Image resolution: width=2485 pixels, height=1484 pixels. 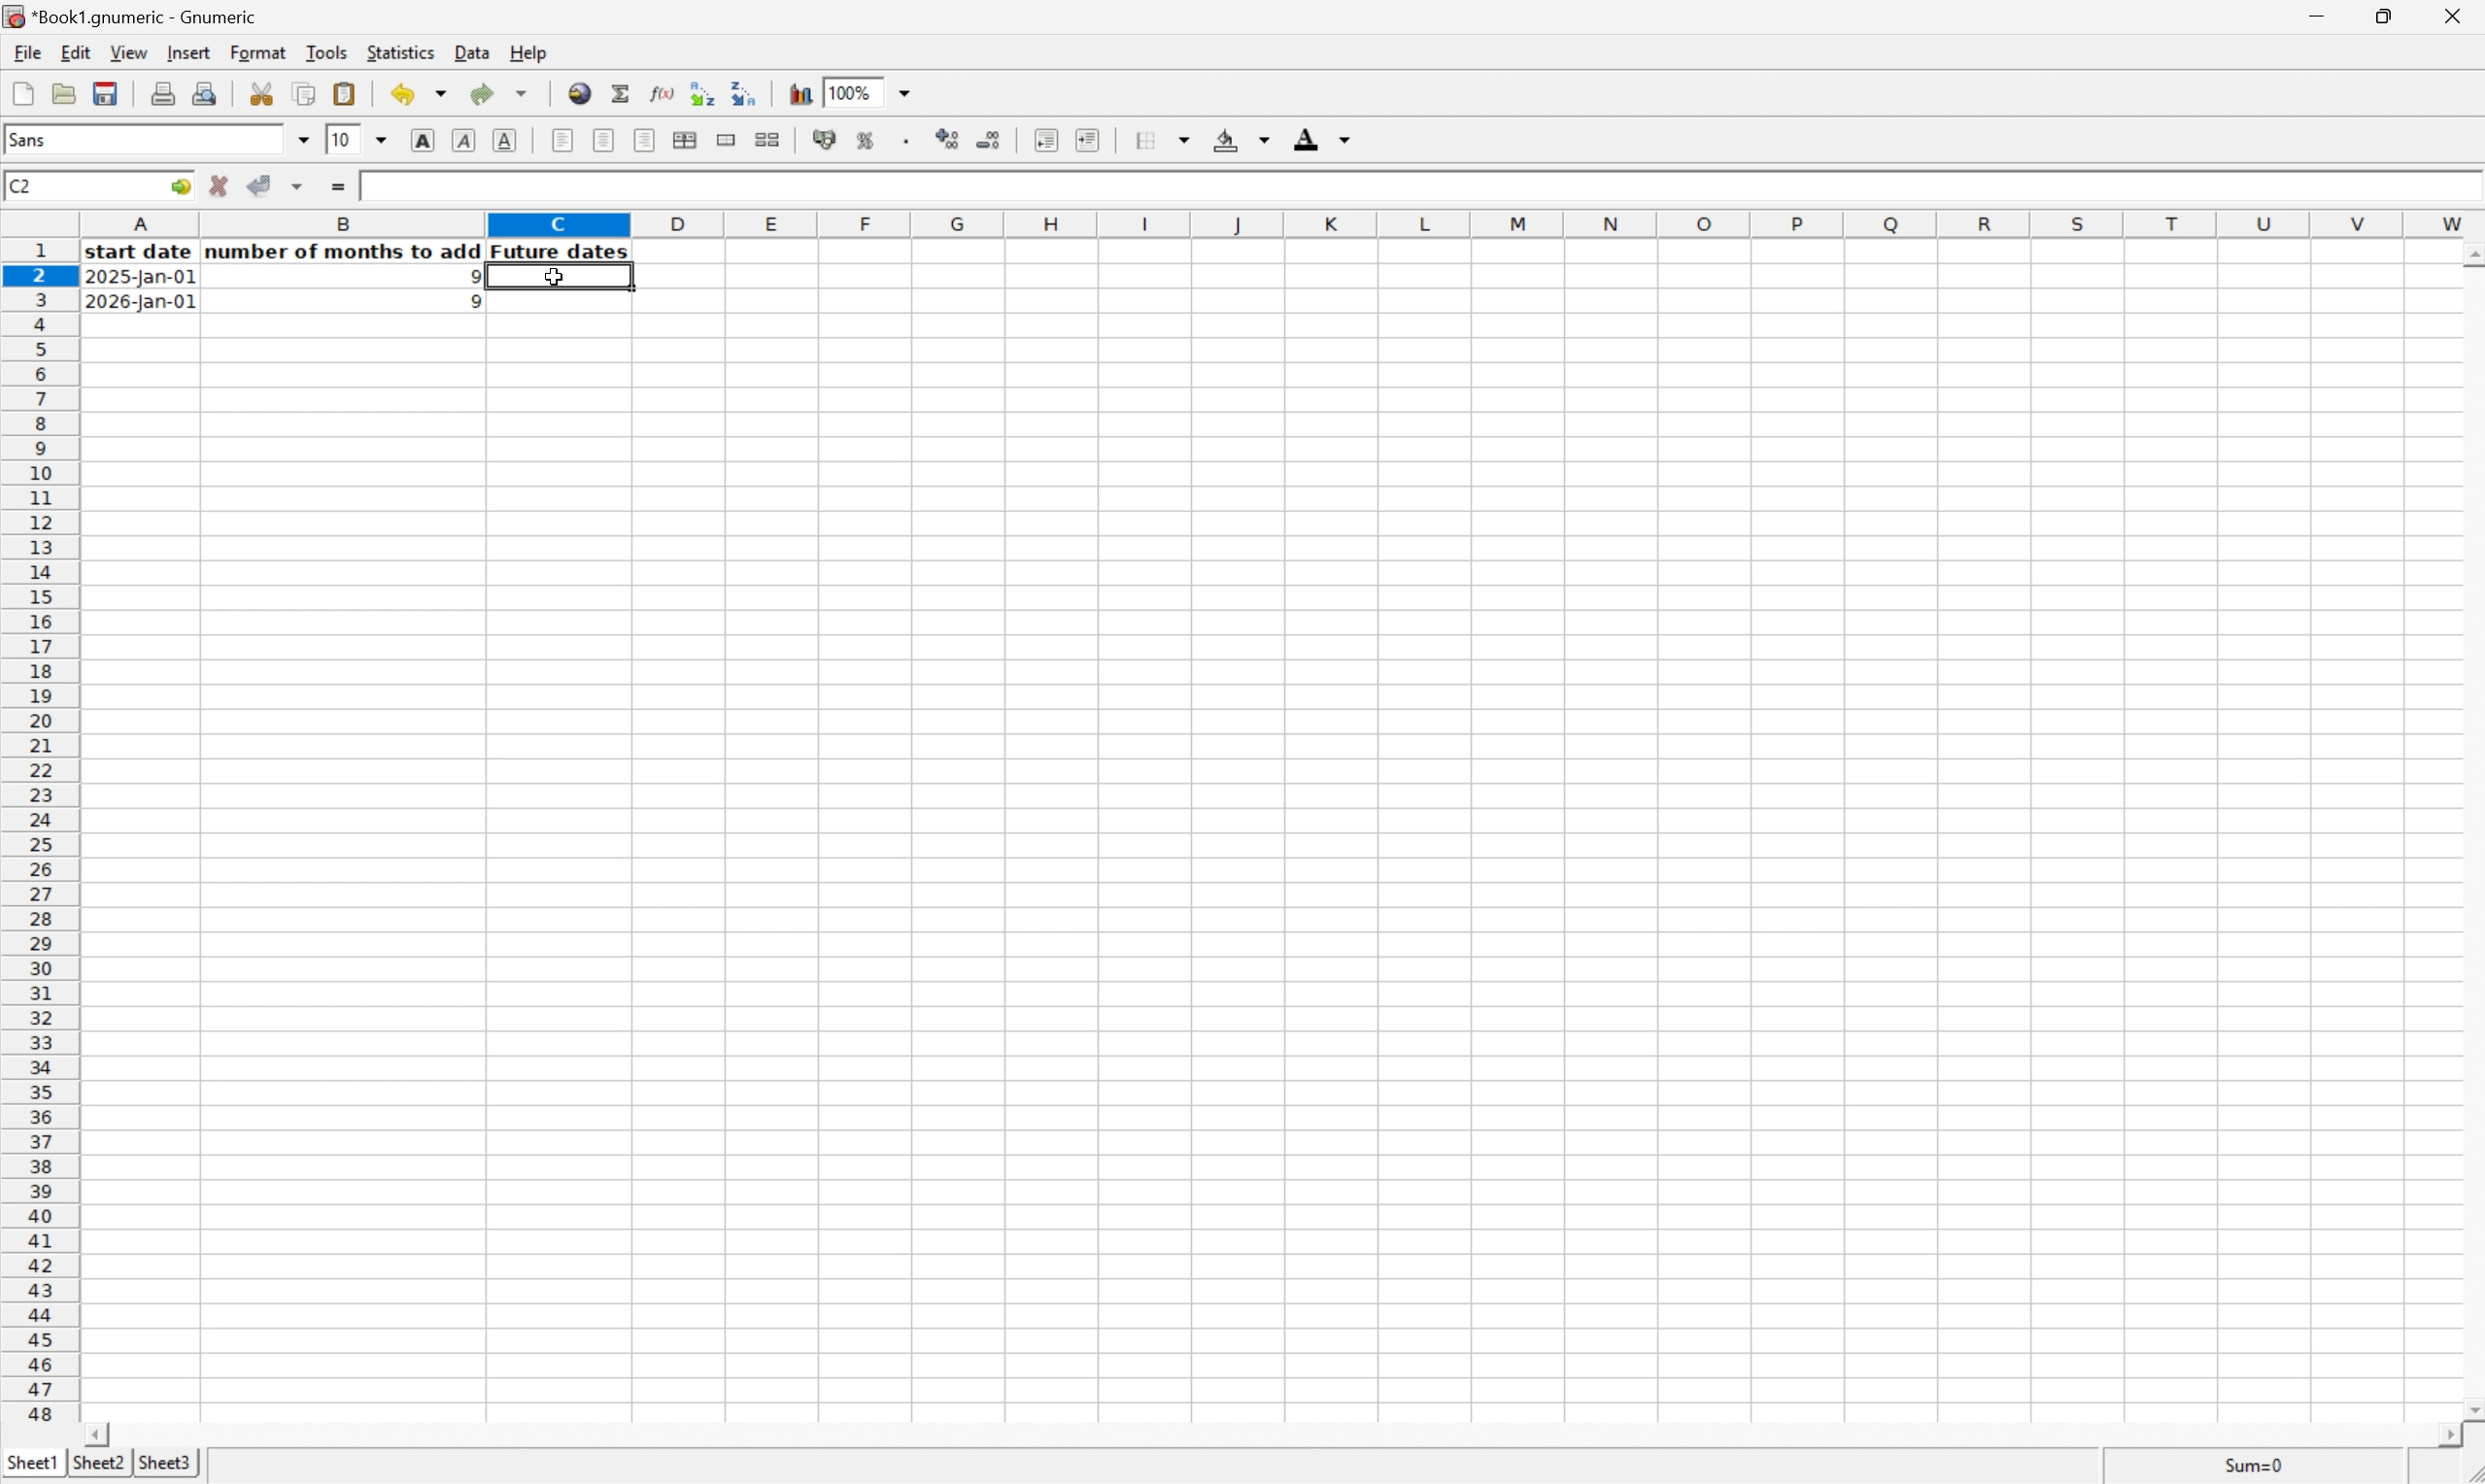 What do you see at coordinates (645, 140) in the screenshot?
I see `Align Right` at bounding box center [645, 140].